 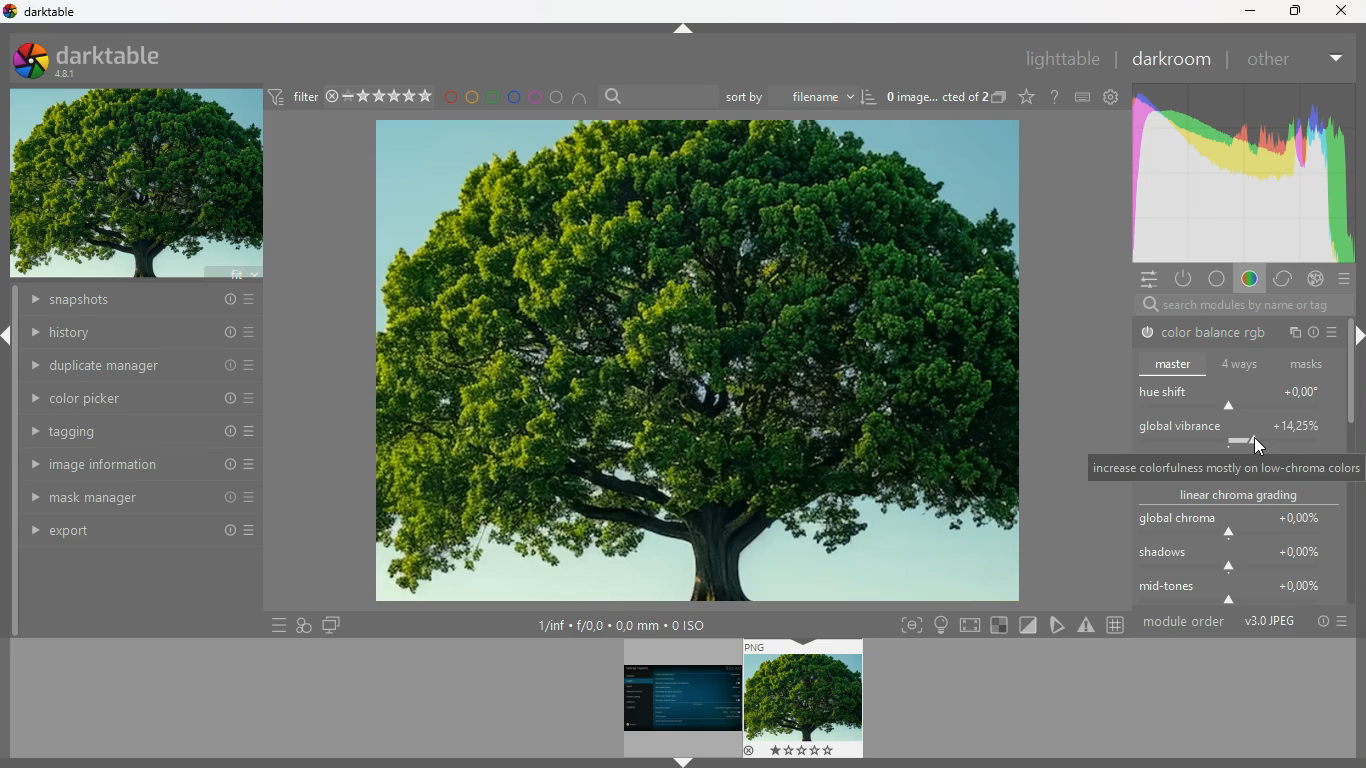 What do you see at coordinates (1247, 281) in the screenshot?
I see `color` at bounding box center [1247, 281].